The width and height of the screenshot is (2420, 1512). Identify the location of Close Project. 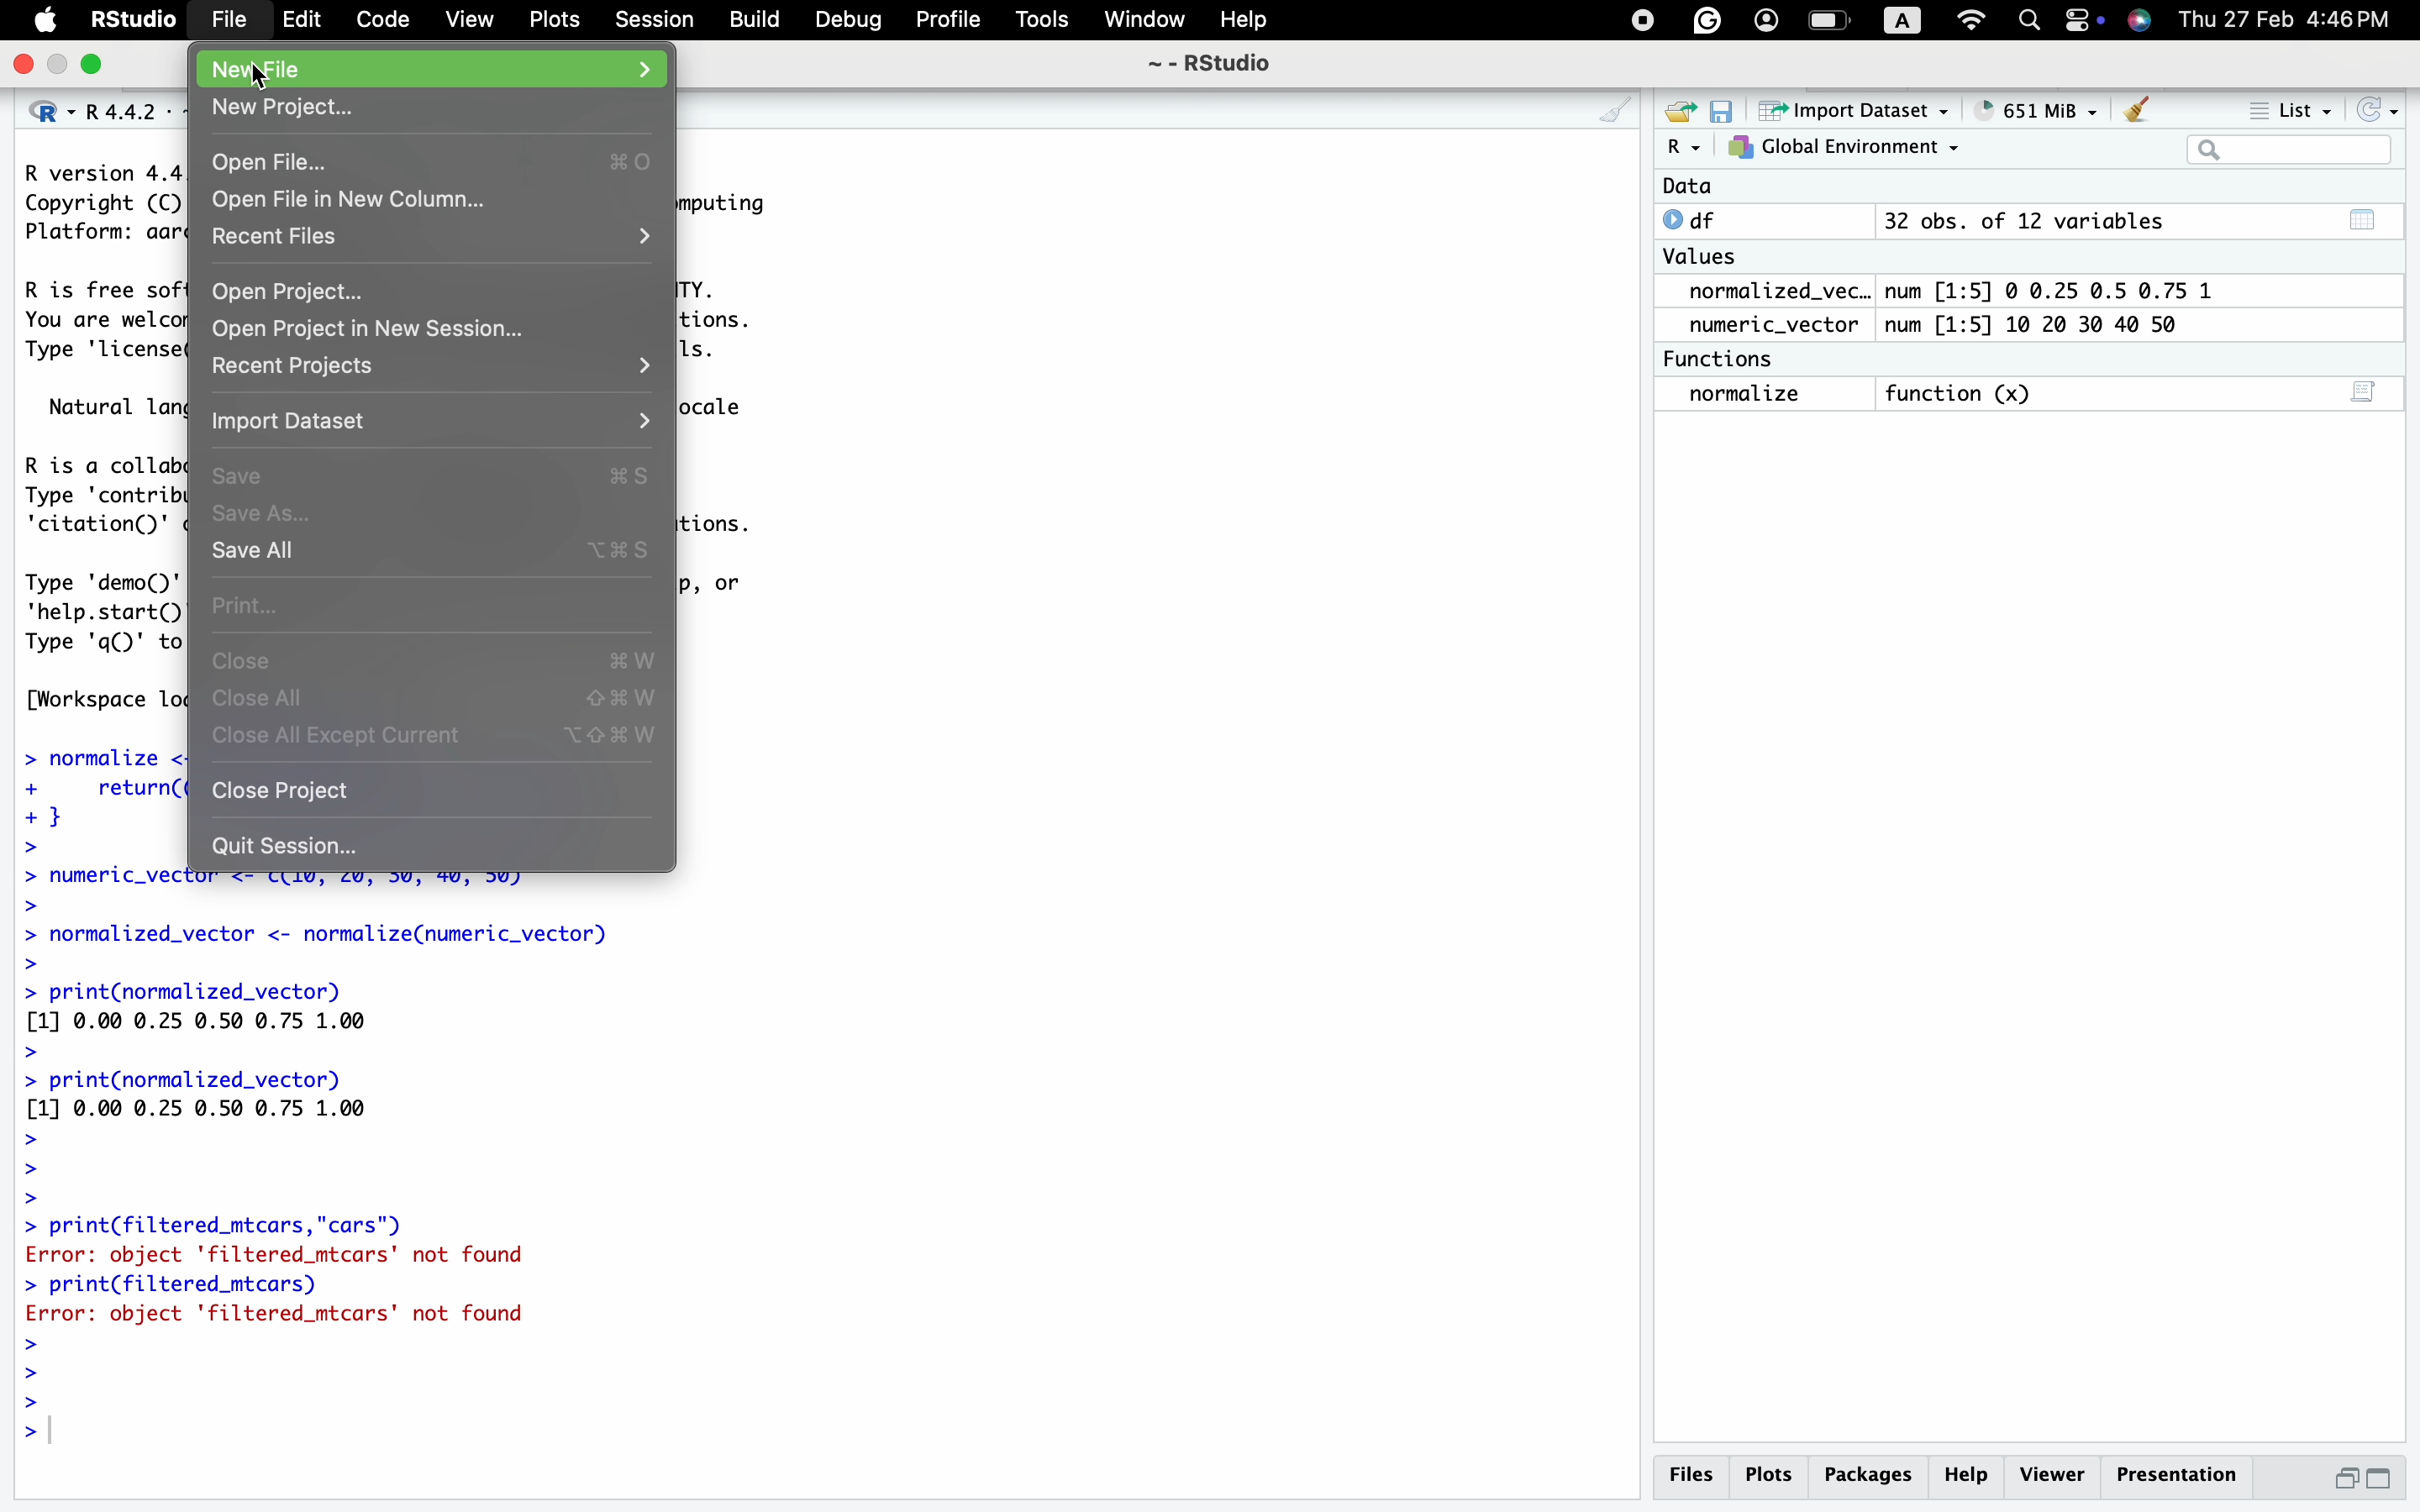
(293, 792).